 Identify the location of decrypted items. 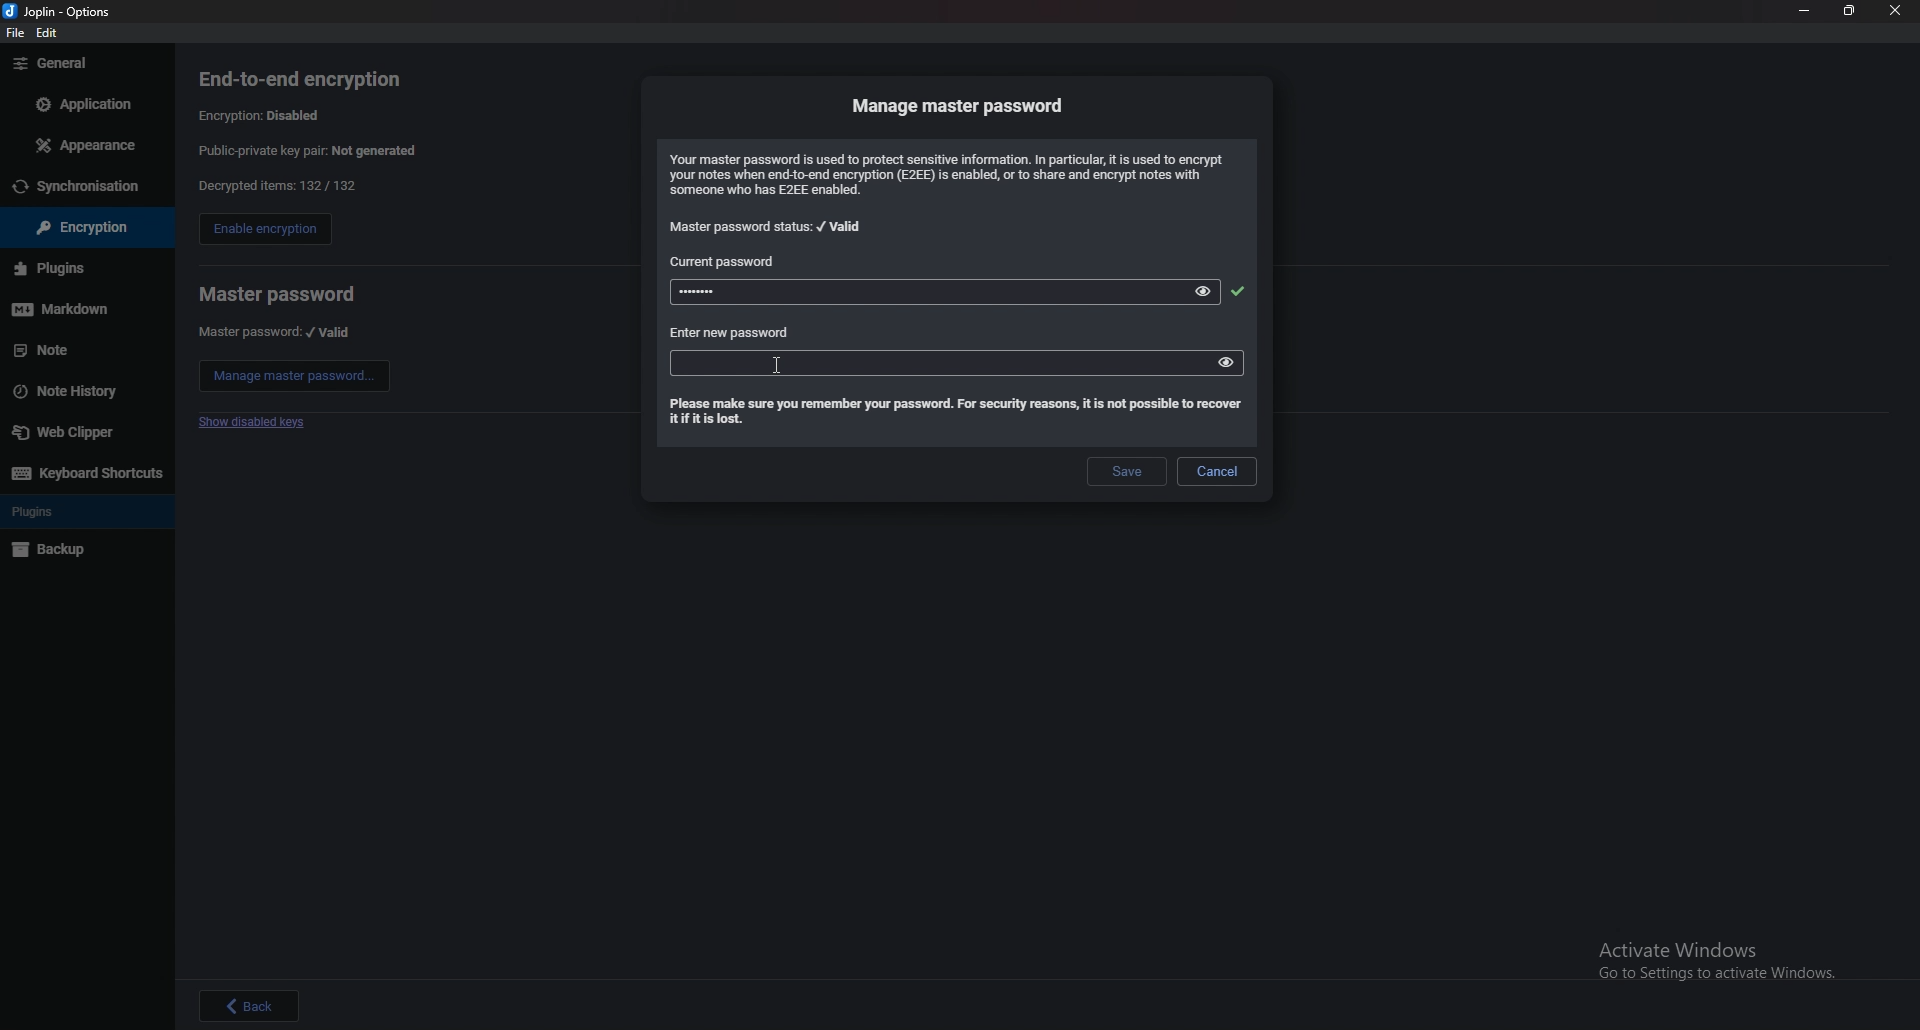
(276, 186).